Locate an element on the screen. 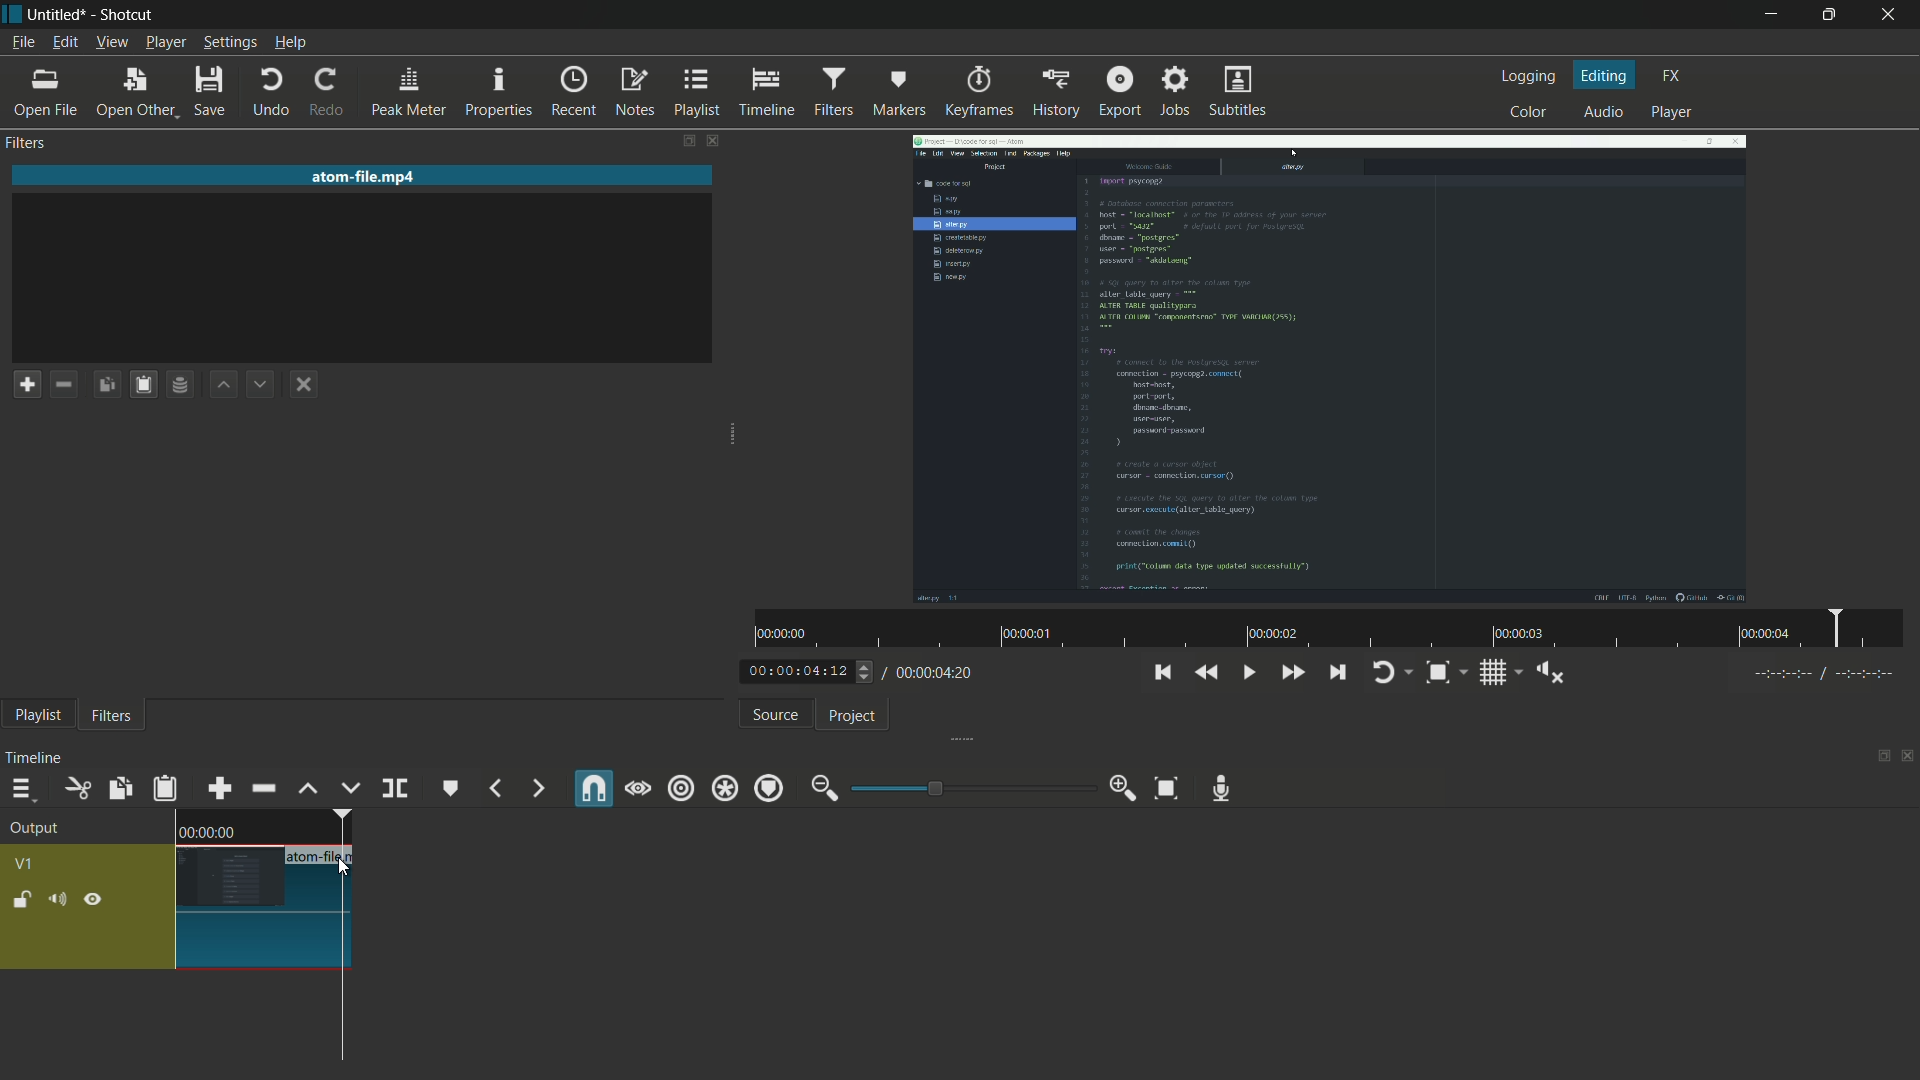 The height and width of the screenshot is (1080, 1920). project is located at coordinates (853, 716).